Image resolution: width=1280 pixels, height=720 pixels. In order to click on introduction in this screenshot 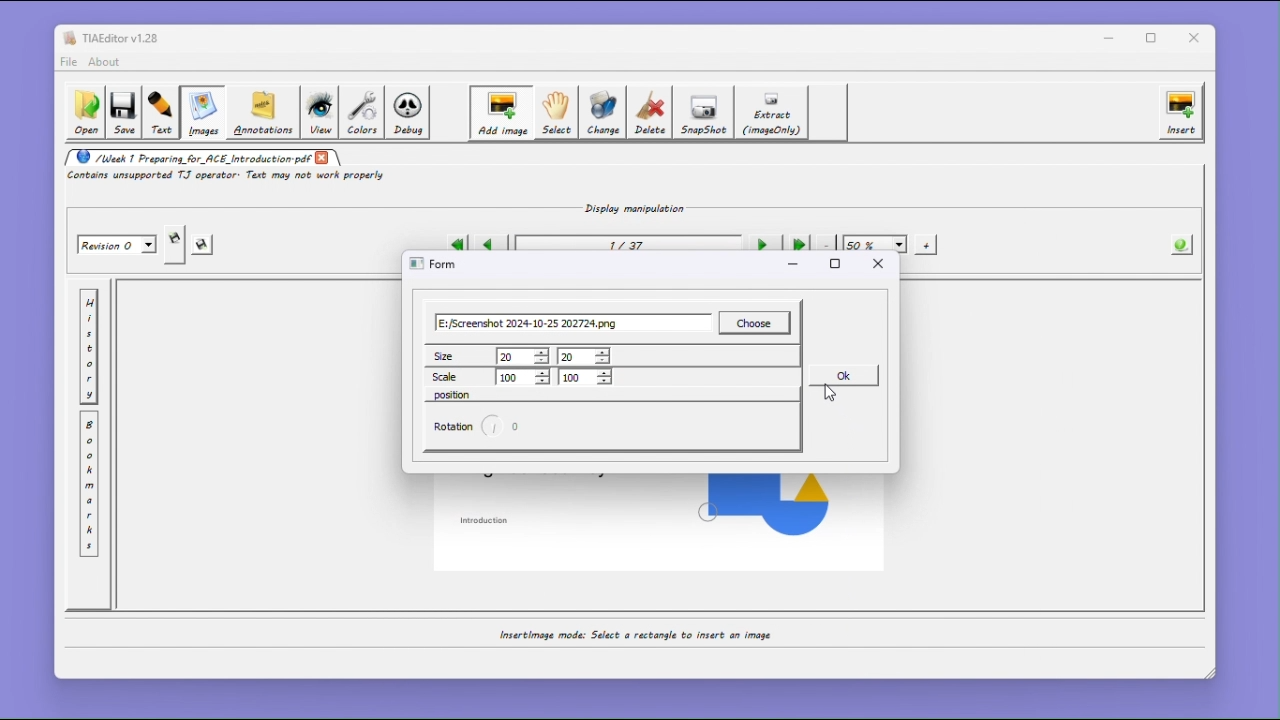, I will do `click(486, 520)`.